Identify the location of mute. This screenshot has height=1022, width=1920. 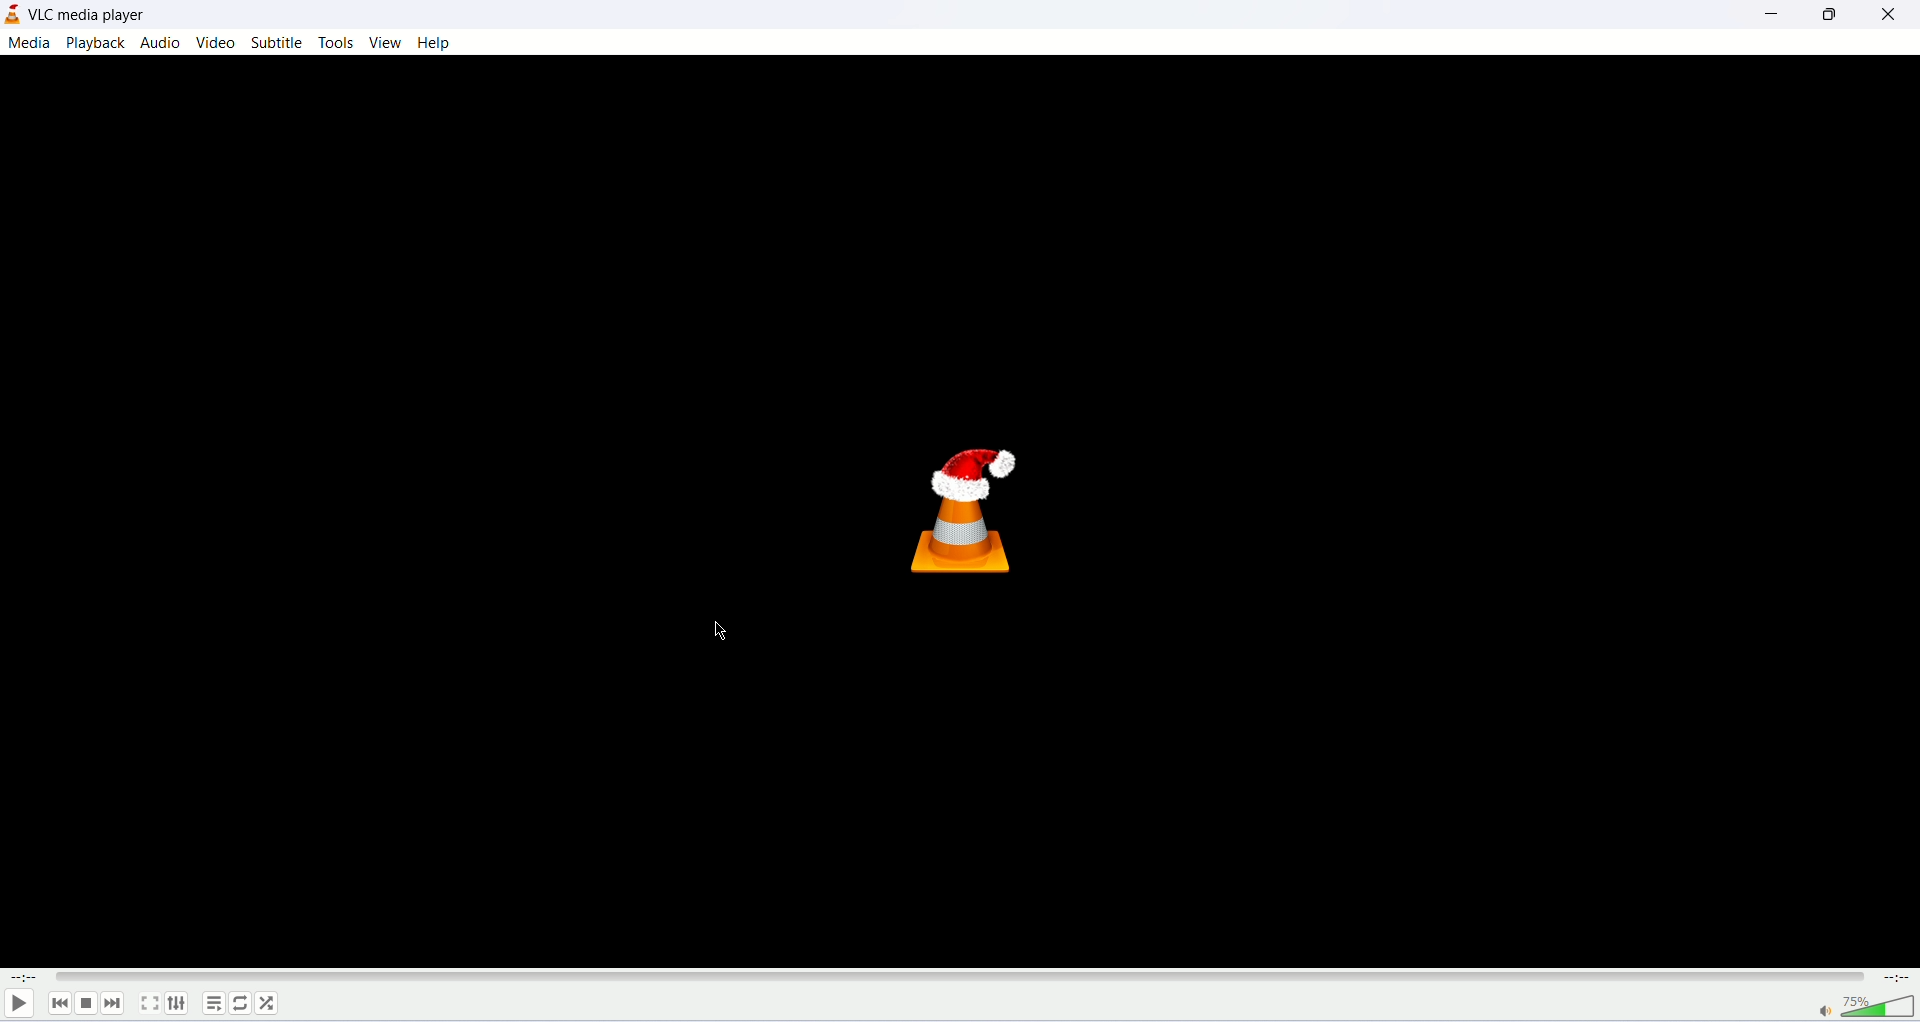
(1825, 1011).